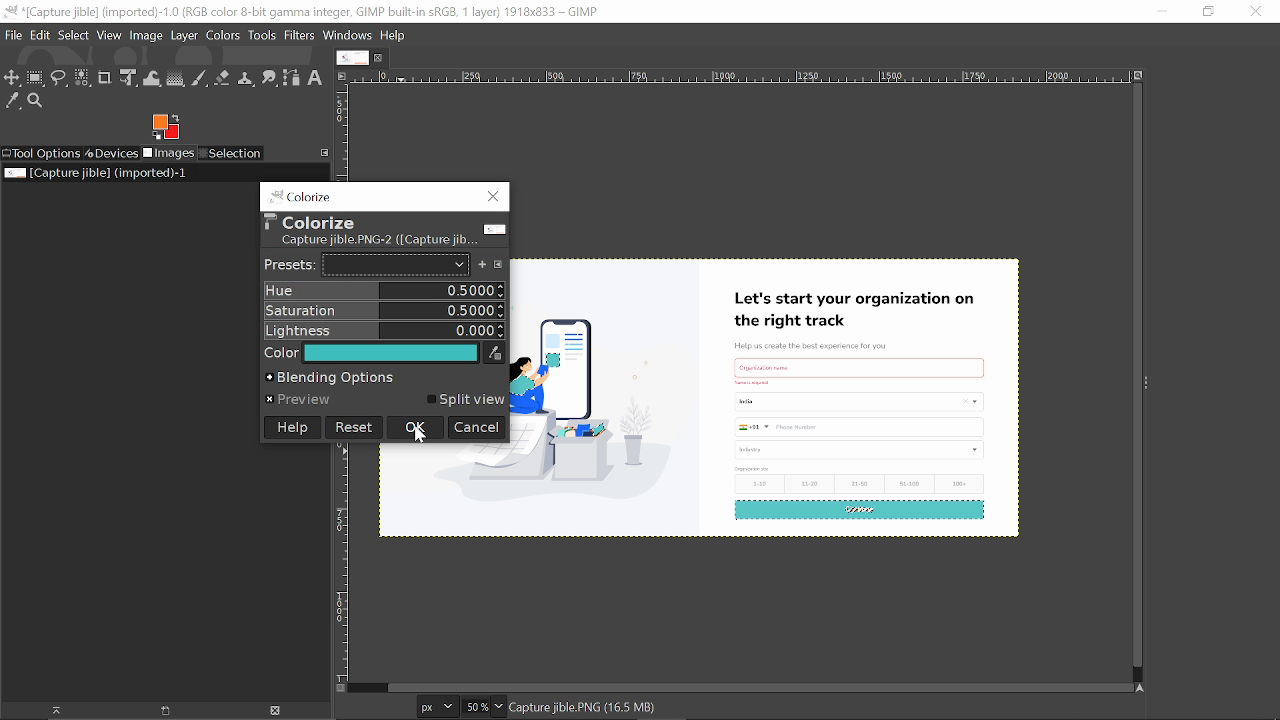 The width and height of the screenshot is (1280, 720). What do you see at coordinates (477, 429) in the screenshot?
I see `Cancel` at bounding box center [477, 429].